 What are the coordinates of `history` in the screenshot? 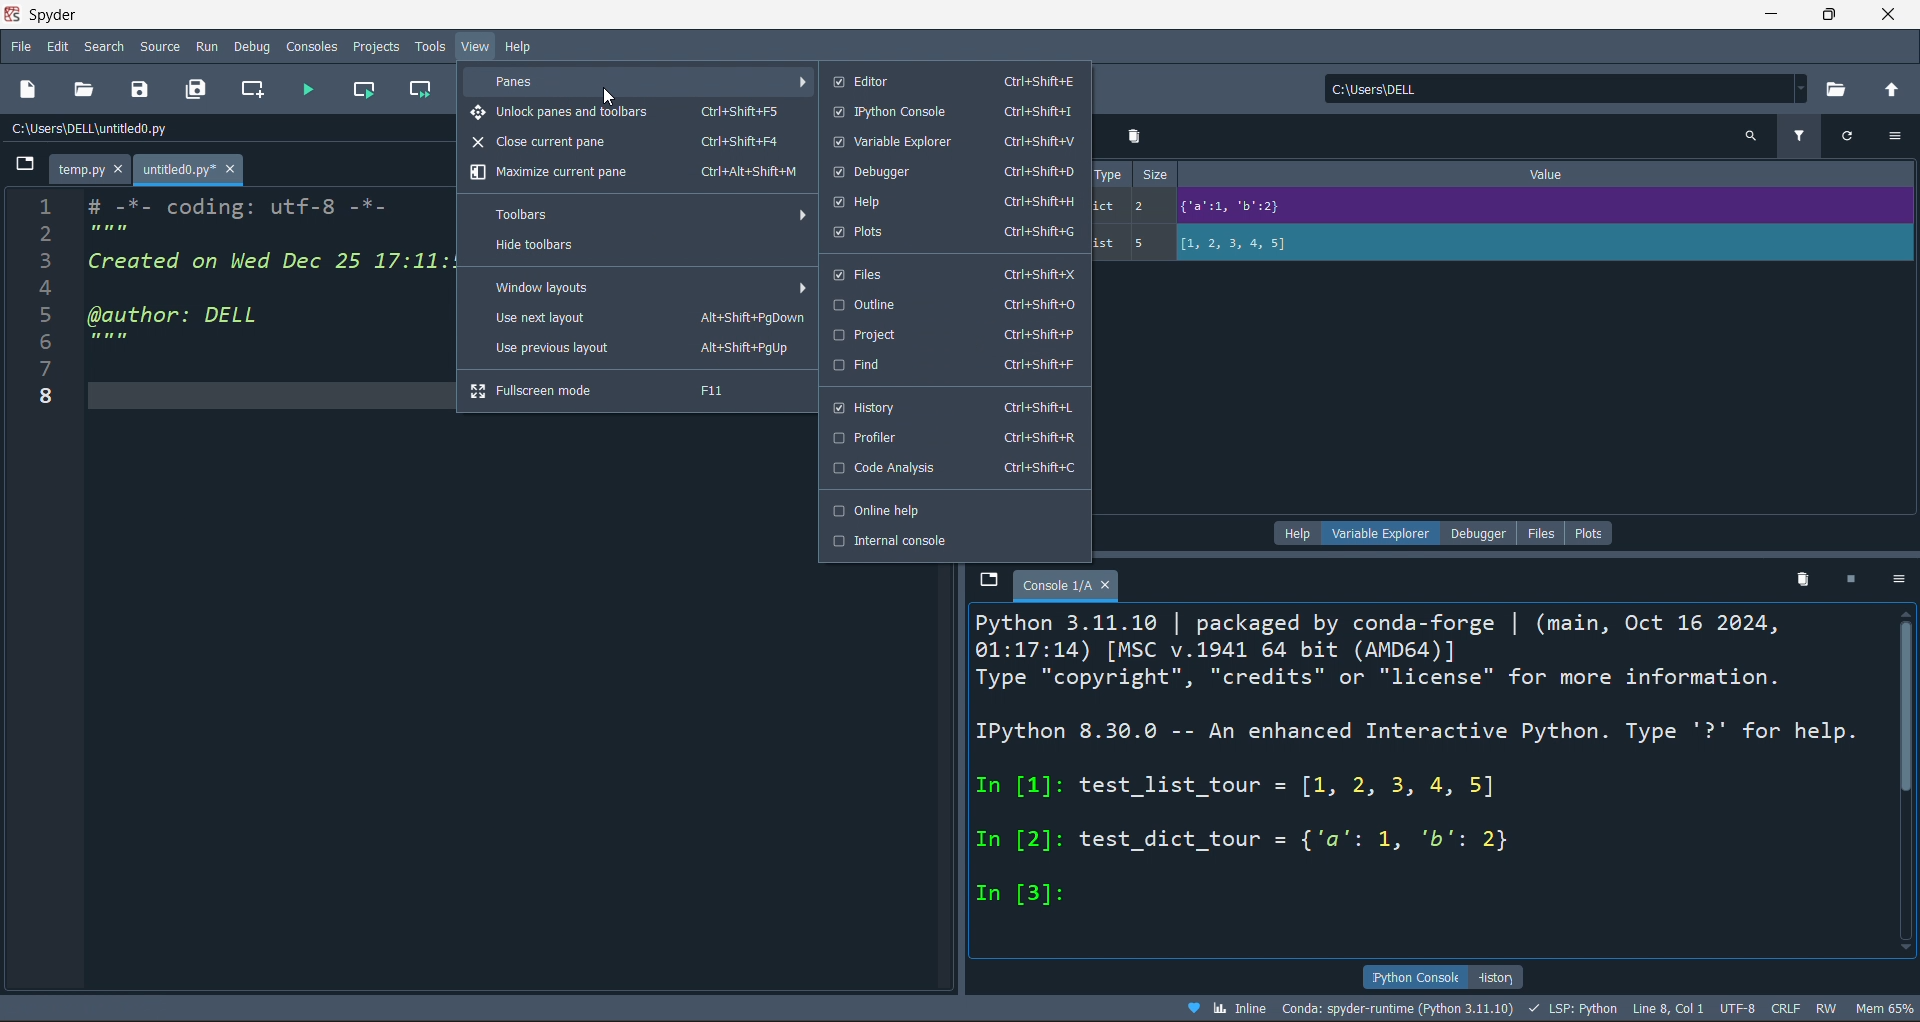 It's located at (954, 407).